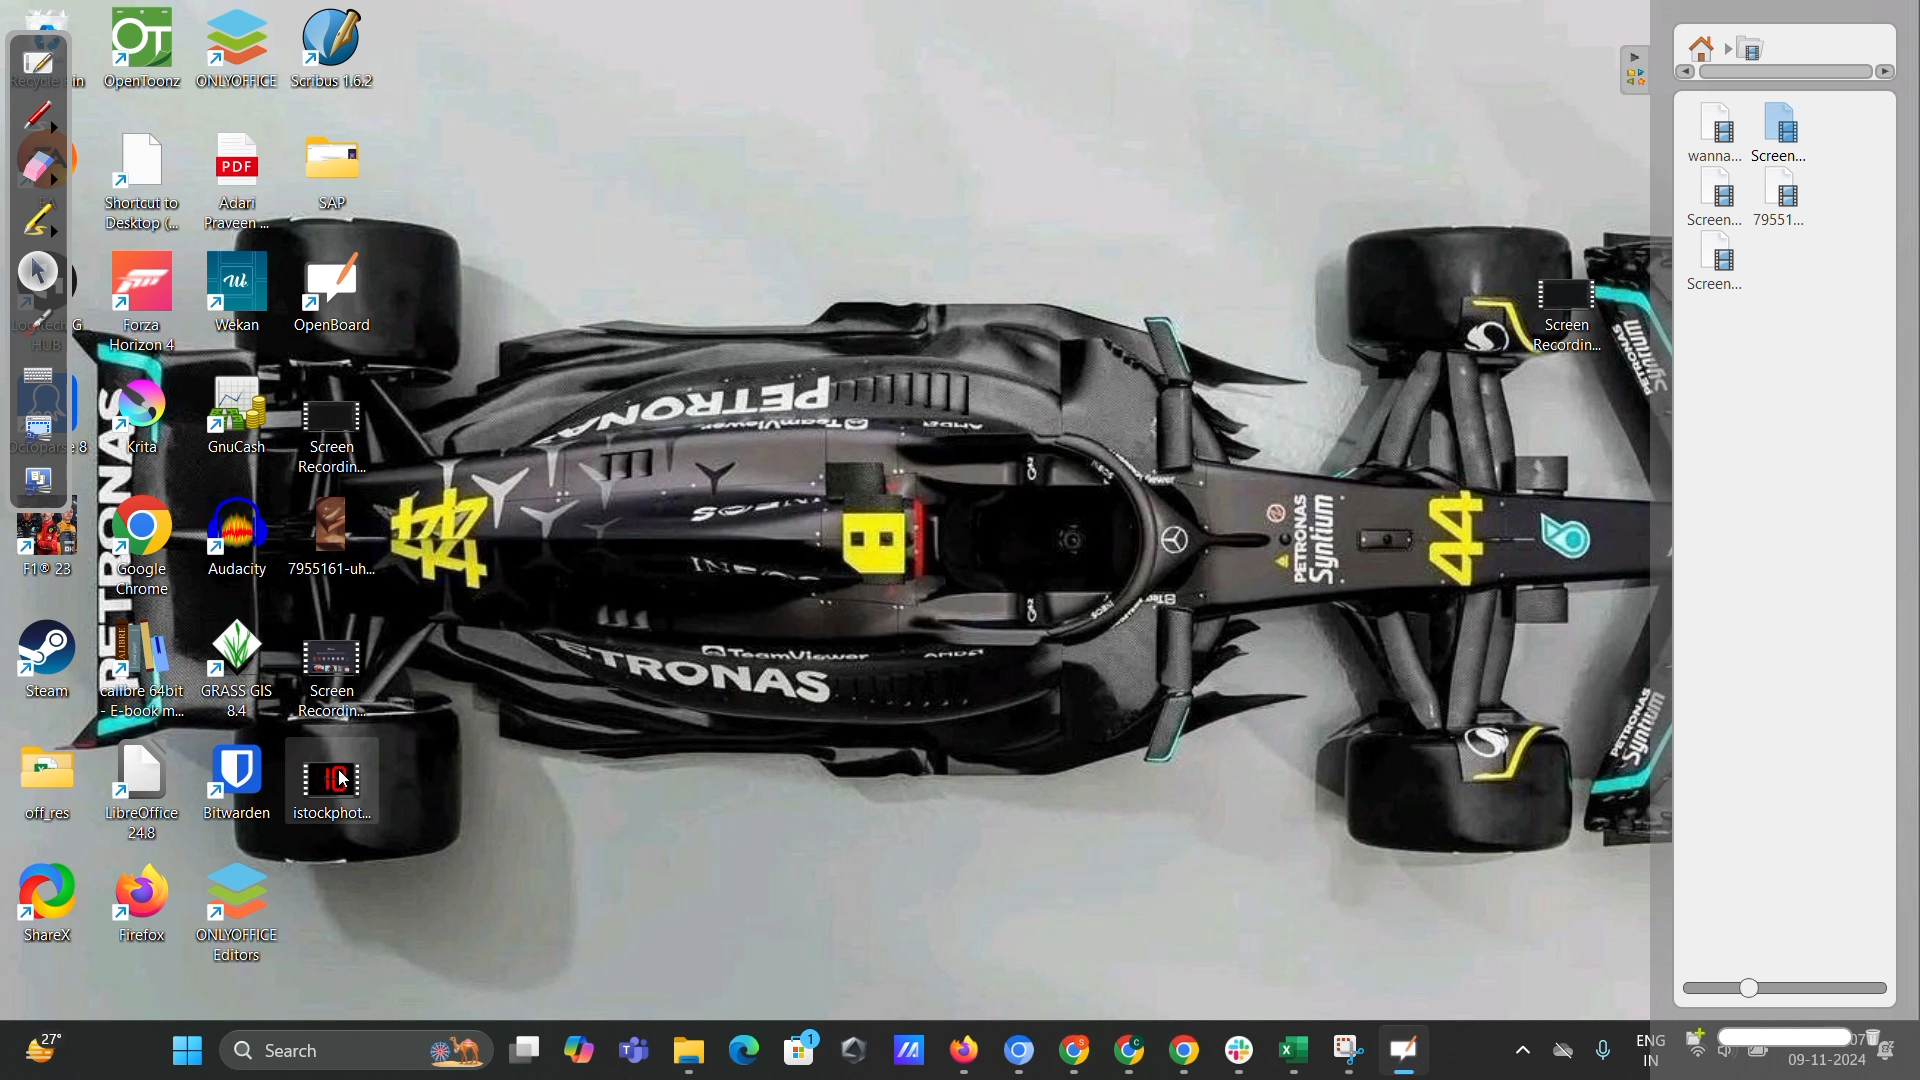  What do you see at coordinates (142, 53) in the screenshot?
I see `OpenToonz` at bounding box center [142, 53].